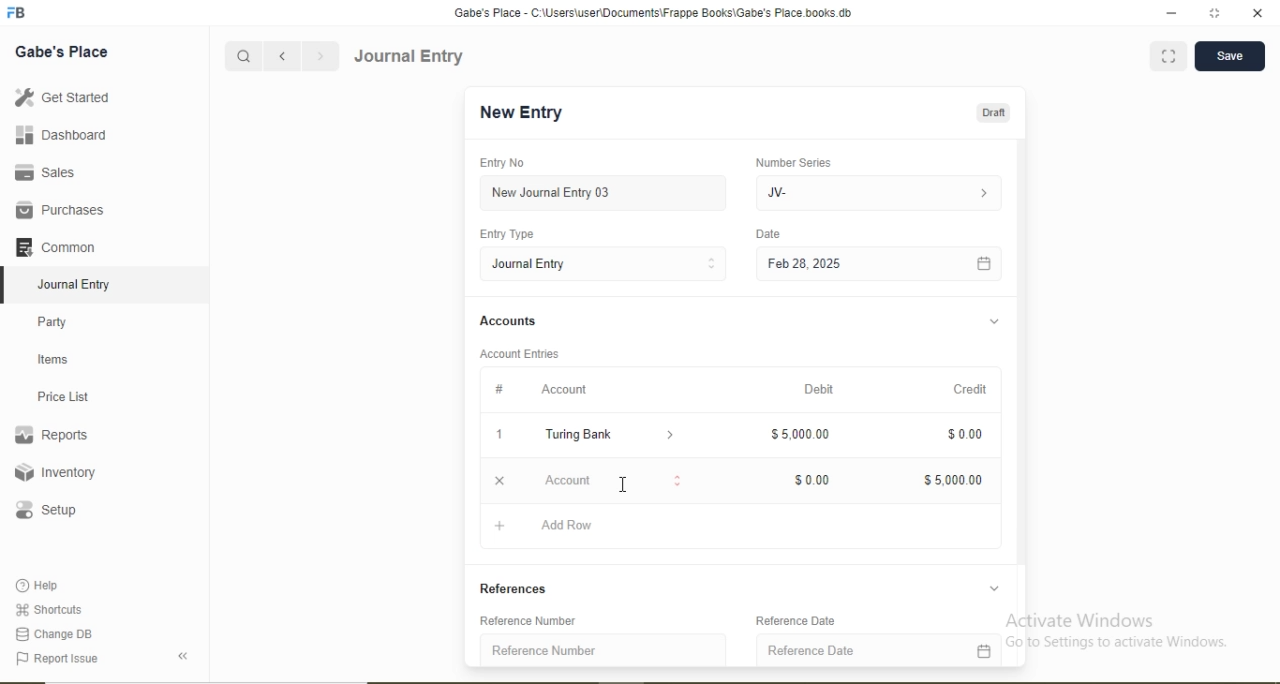 The width and height of the screenshot is (1280, 684). I want to click on Backward, so click(282, 57).